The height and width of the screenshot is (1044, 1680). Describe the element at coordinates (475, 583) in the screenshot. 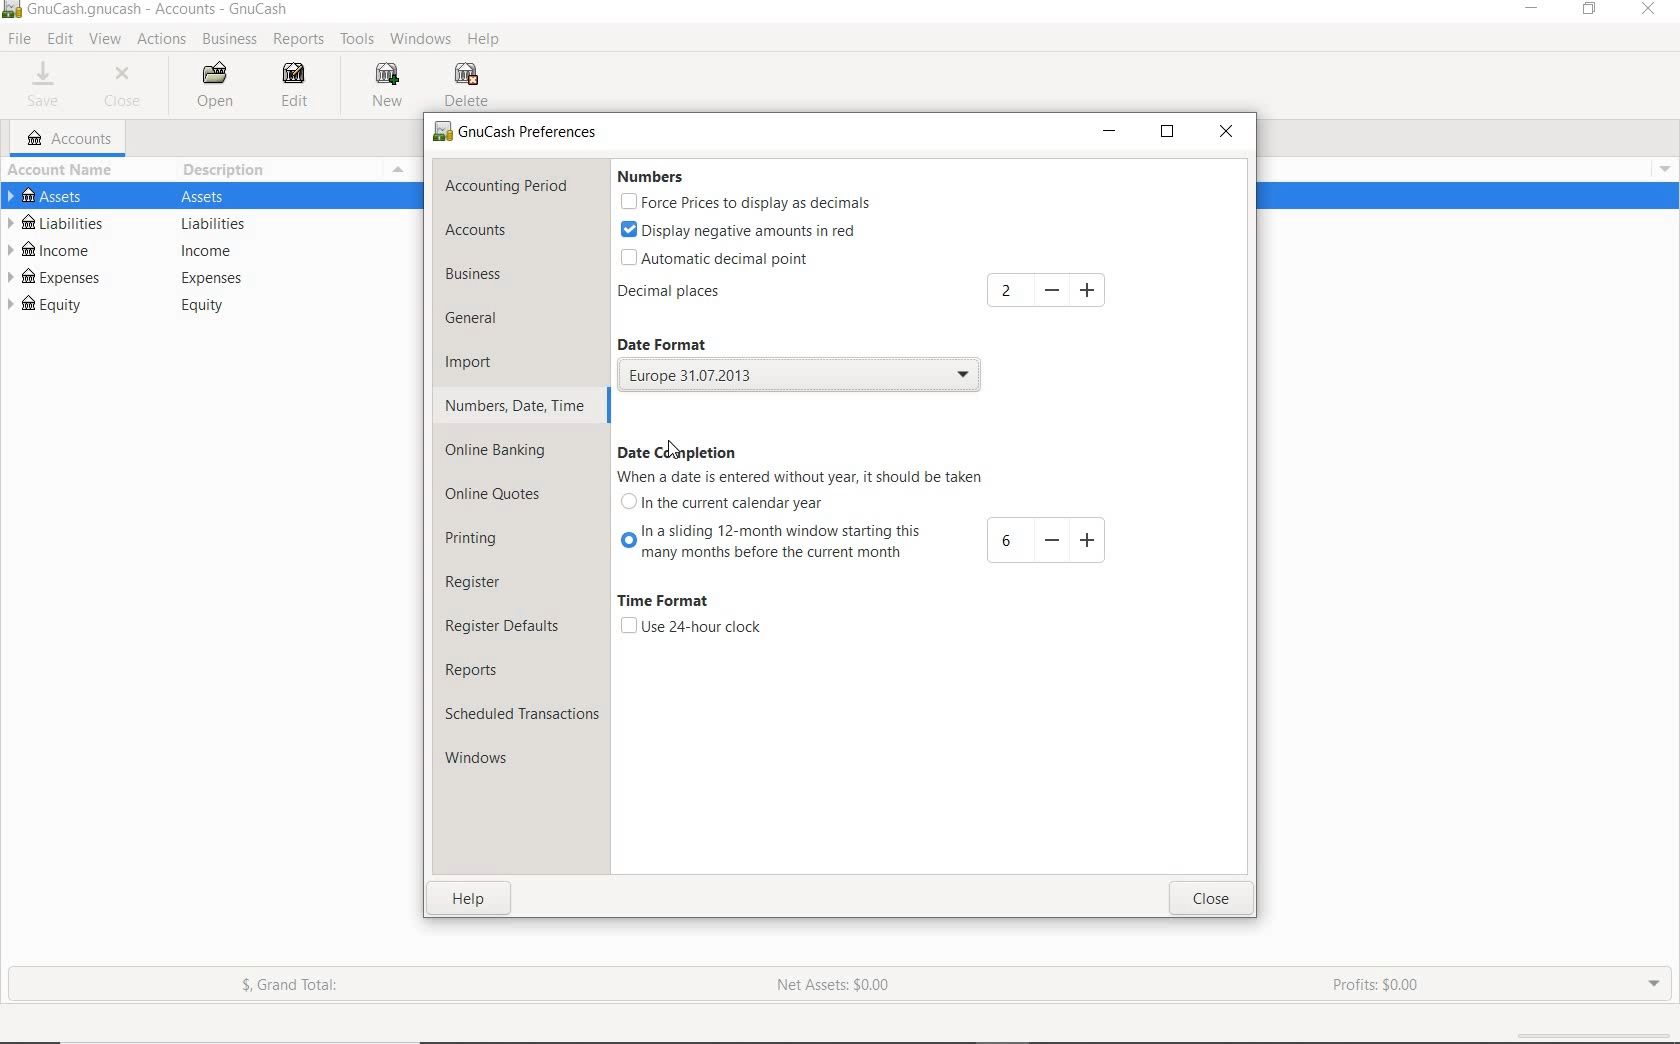

I see `register` at that location.